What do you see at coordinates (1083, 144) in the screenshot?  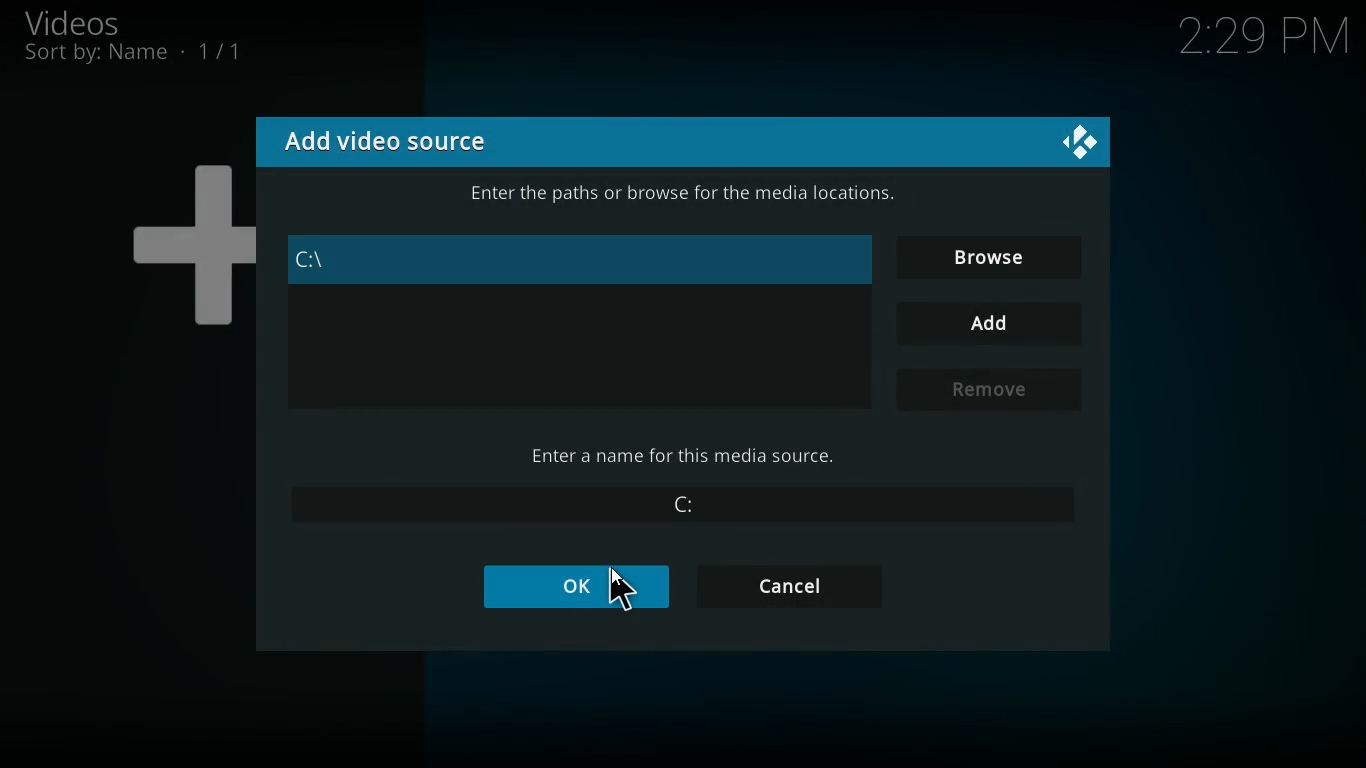 I see `kodi logo` at bounding box center [1083, 144].